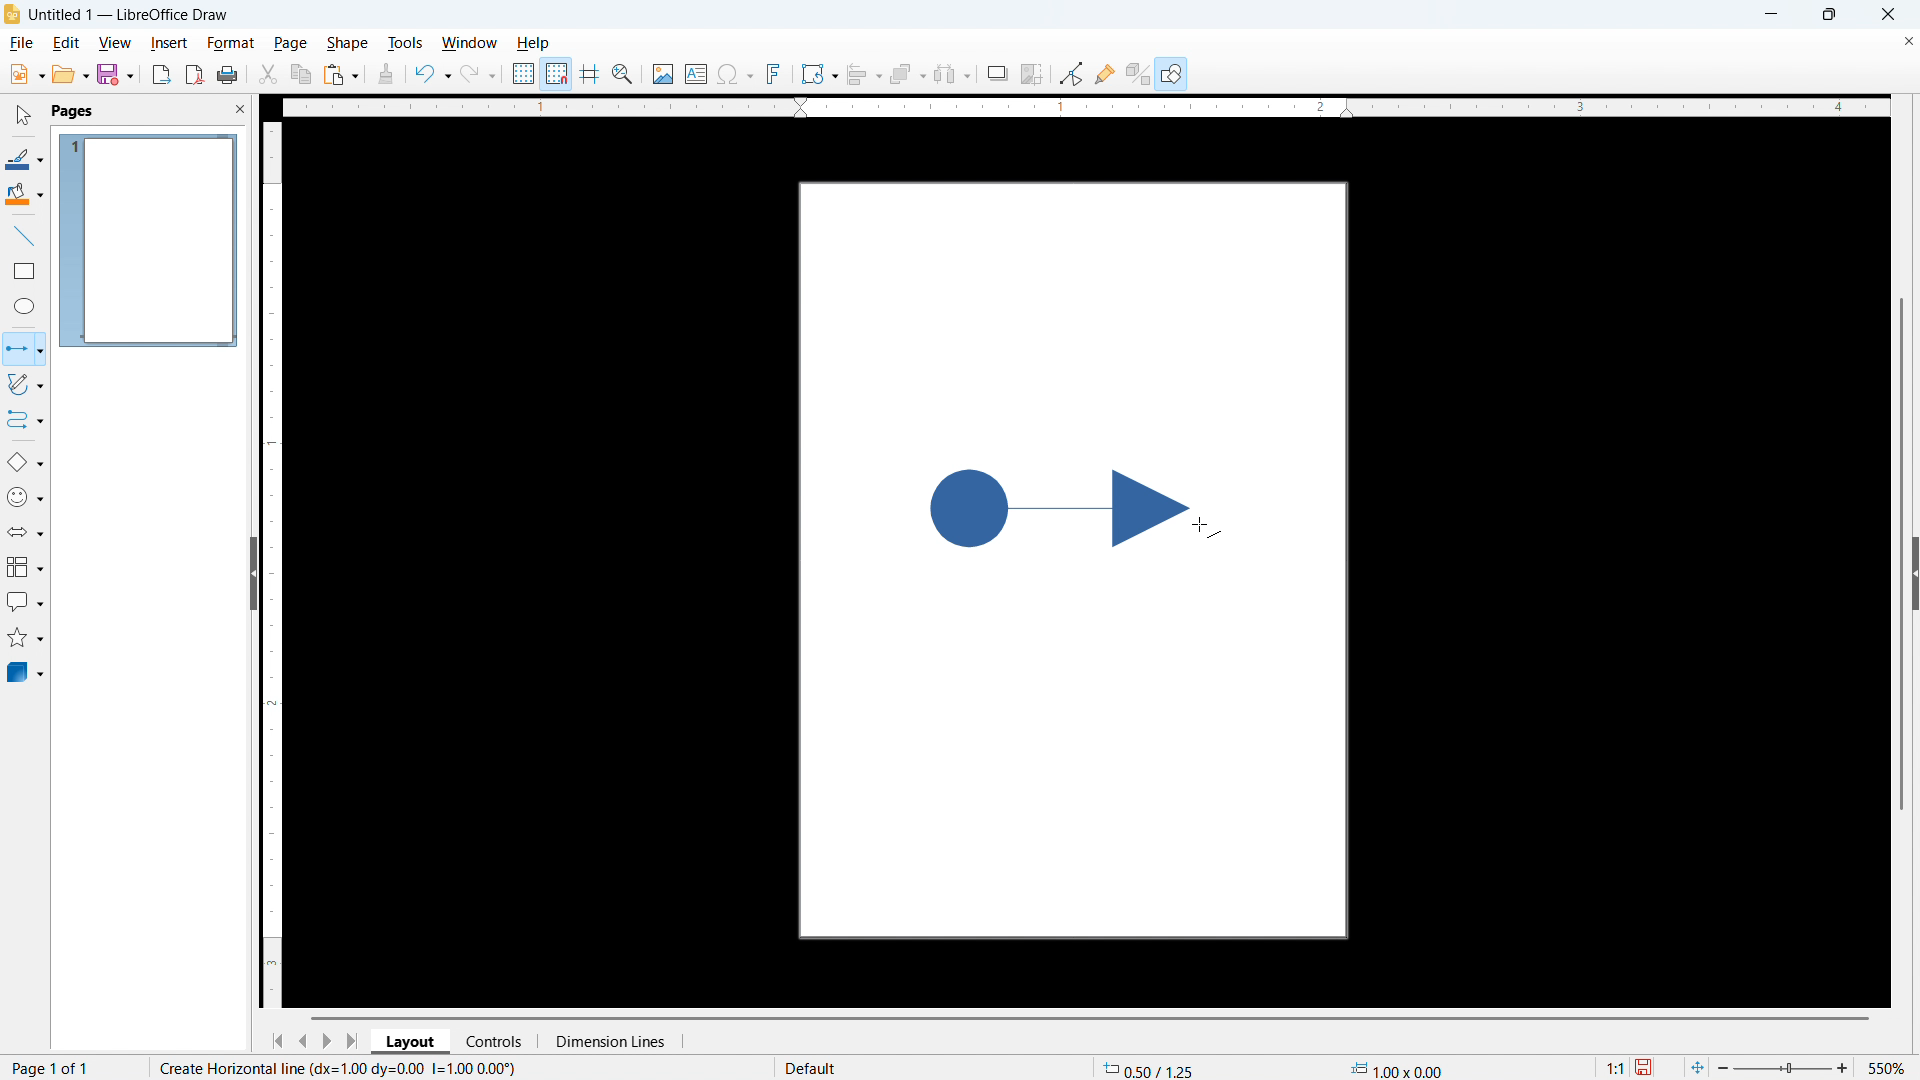 This screenshot has width=1920, height=1080. What do you see at coordinates (195, 74) in the screenshot?
I see `Export as P D F ` at bounding box center [195, 74].